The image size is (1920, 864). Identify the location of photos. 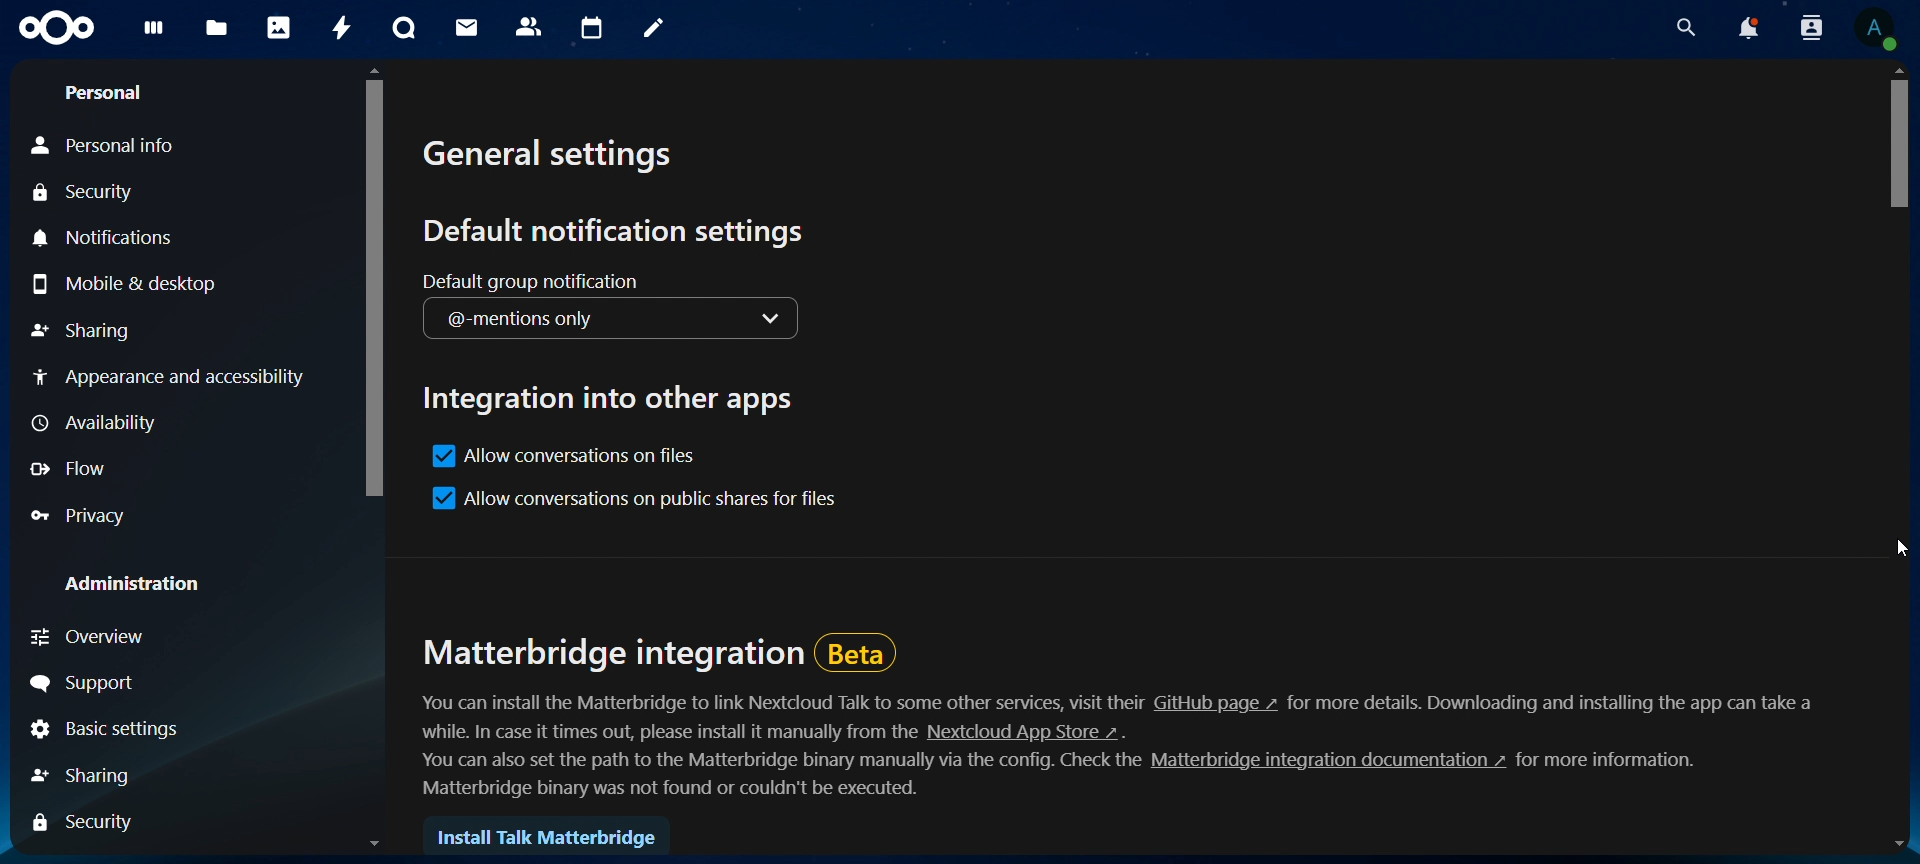
(280, 26).